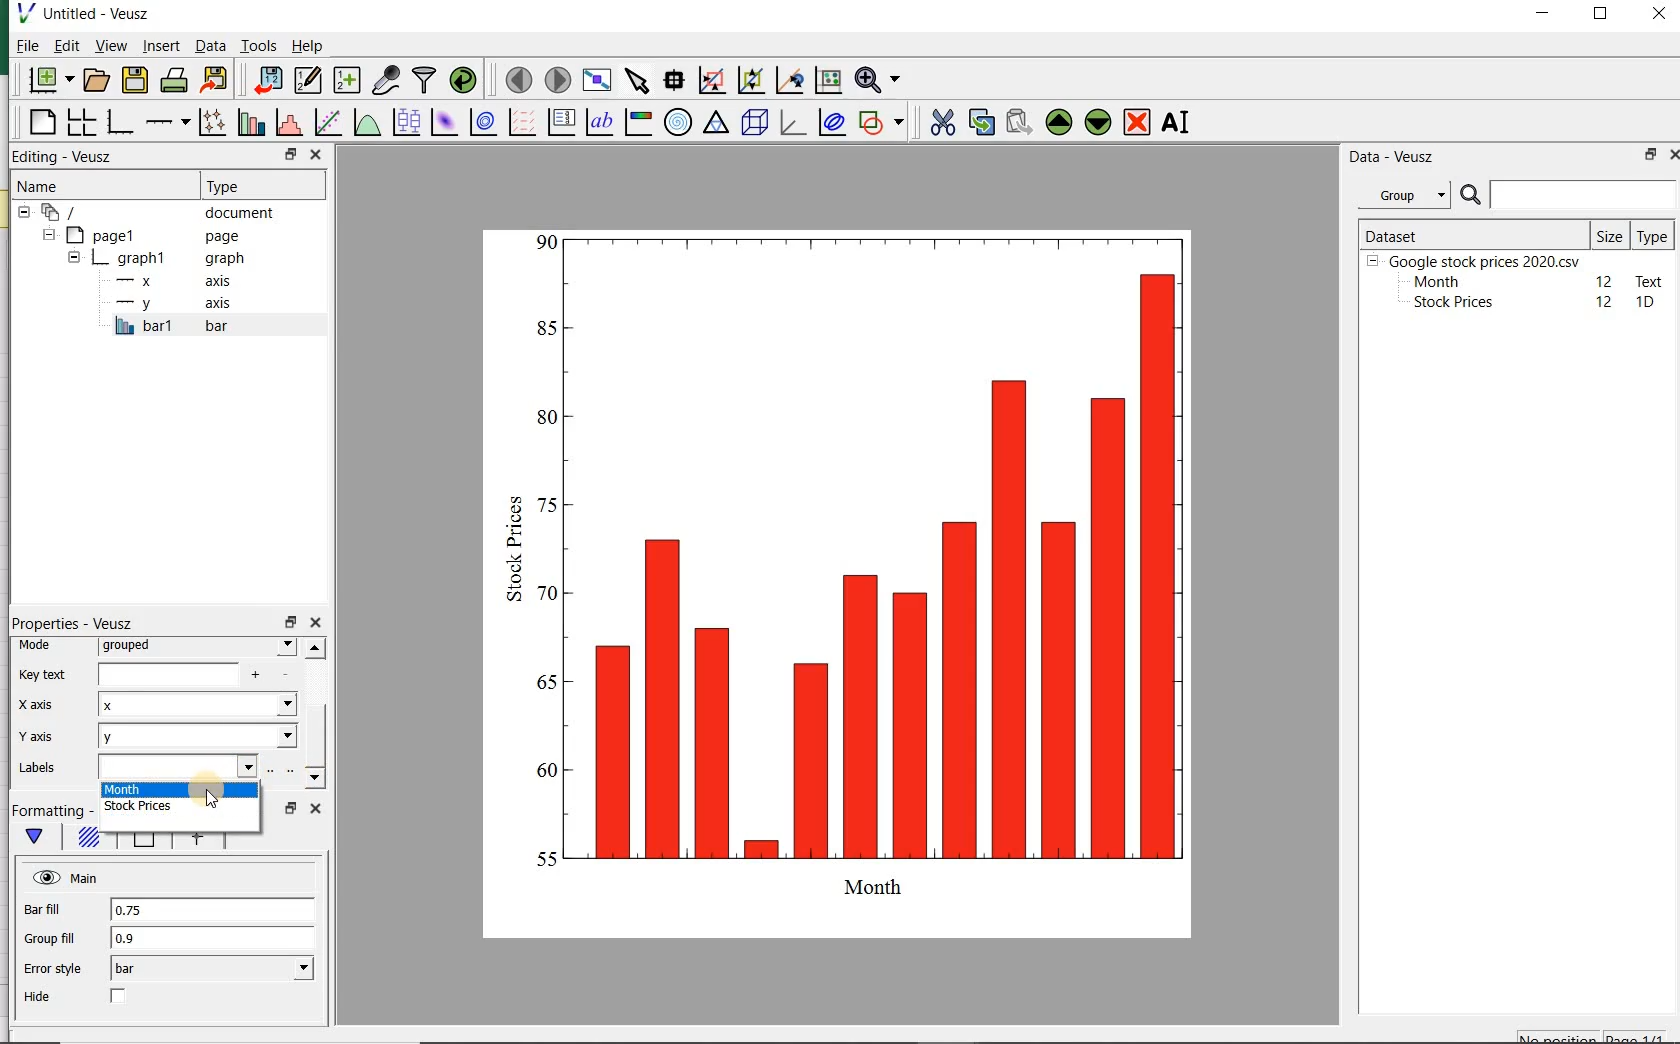 The width and height of the screenshot is (1680, 1044). What do you see at coordinates (516, 78) in the screenshot?
I see `move to the previous page` at bounding box center [516, 78].